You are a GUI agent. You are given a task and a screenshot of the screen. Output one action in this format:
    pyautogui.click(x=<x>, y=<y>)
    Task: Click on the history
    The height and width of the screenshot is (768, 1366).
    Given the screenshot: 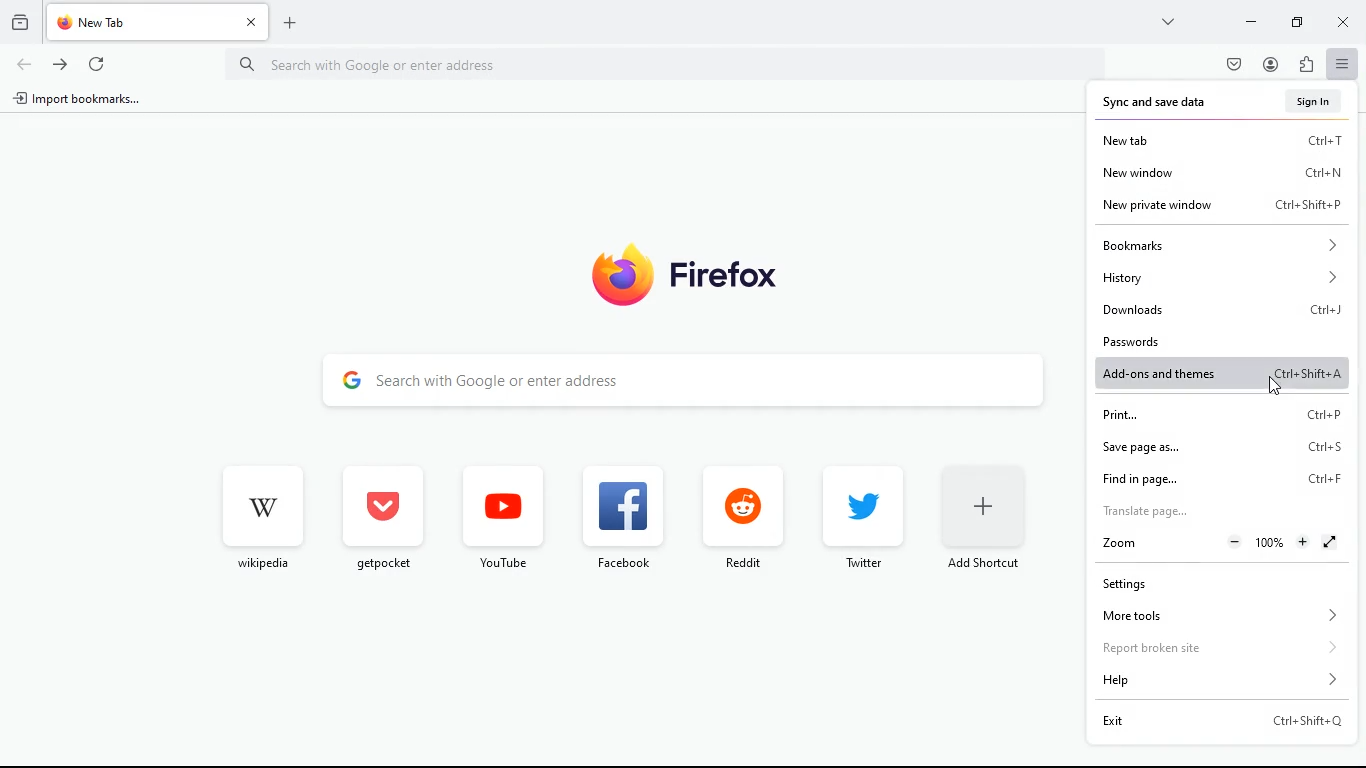 What is the action you would take?
    pyautogui.click(x=20, y=22)
    